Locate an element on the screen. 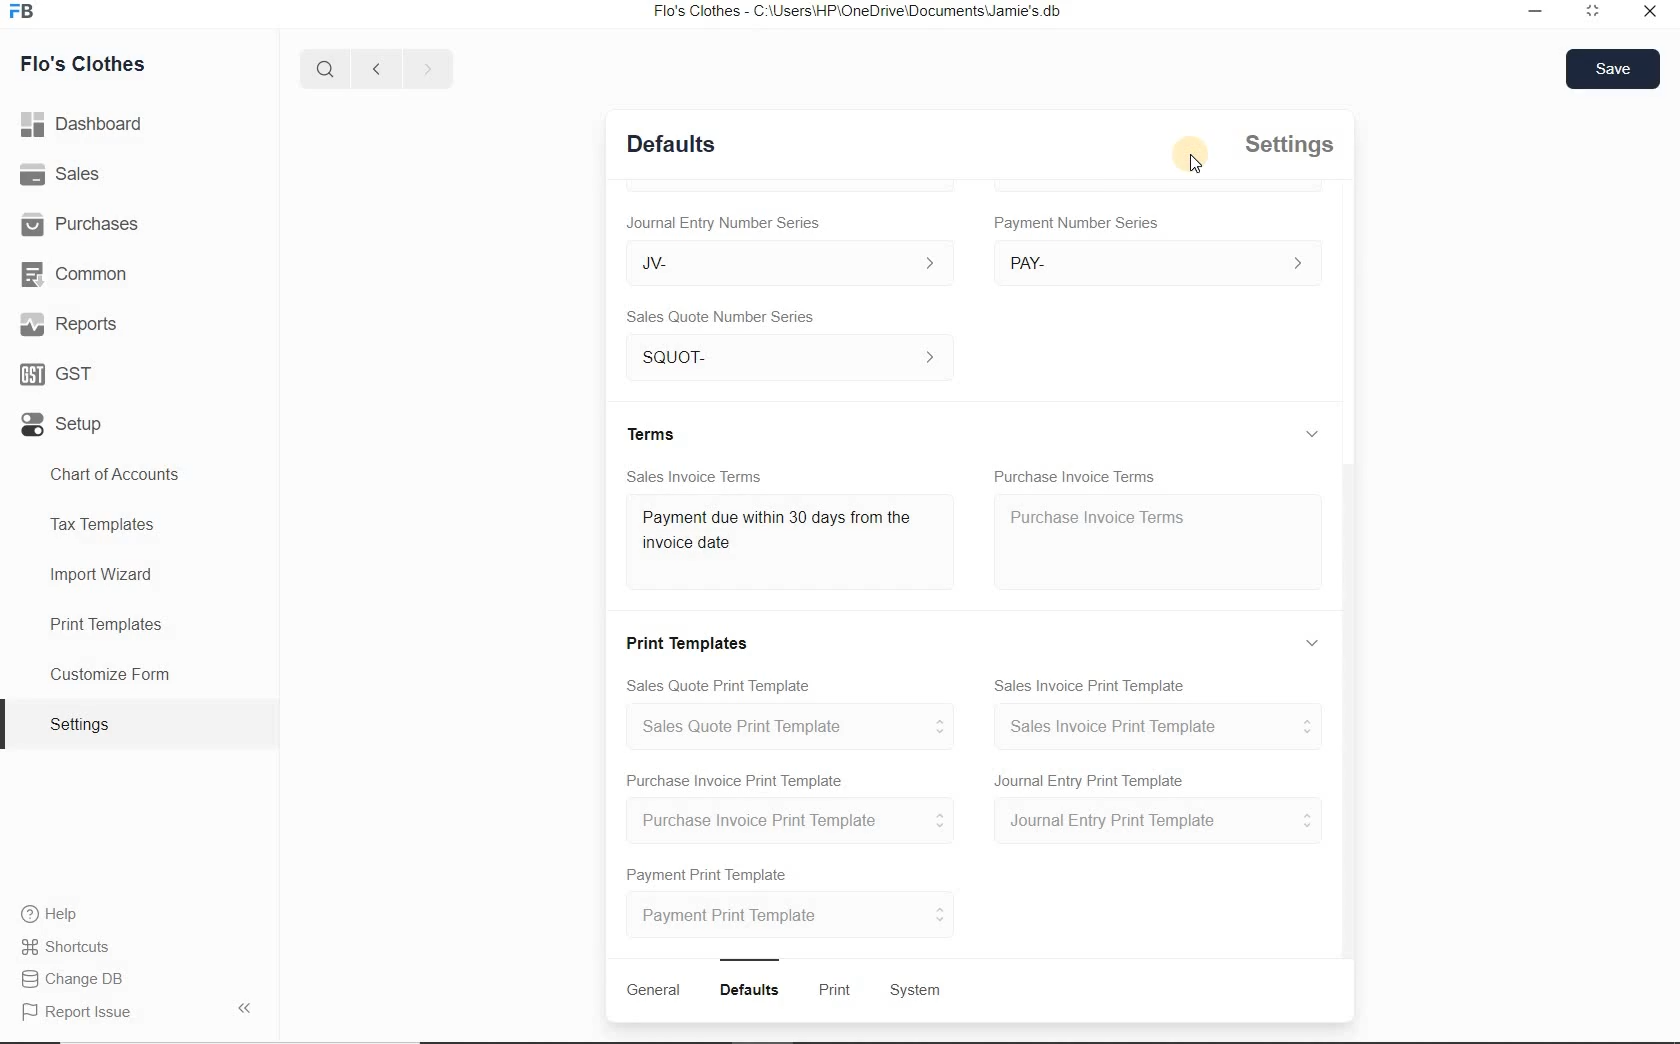 The width and height of the screenshot is (1680, 1044). Payment Print Template is located at coordinates (709, 875).